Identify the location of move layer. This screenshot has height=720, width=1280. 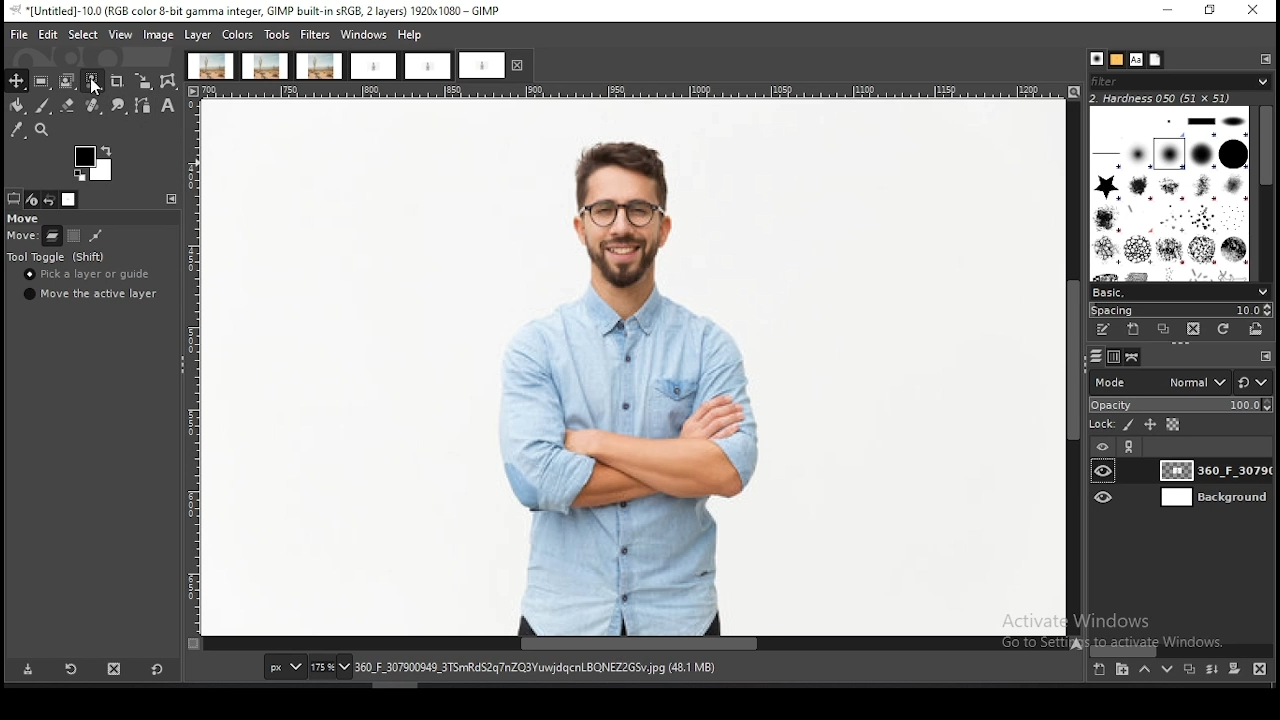
(52, 237).